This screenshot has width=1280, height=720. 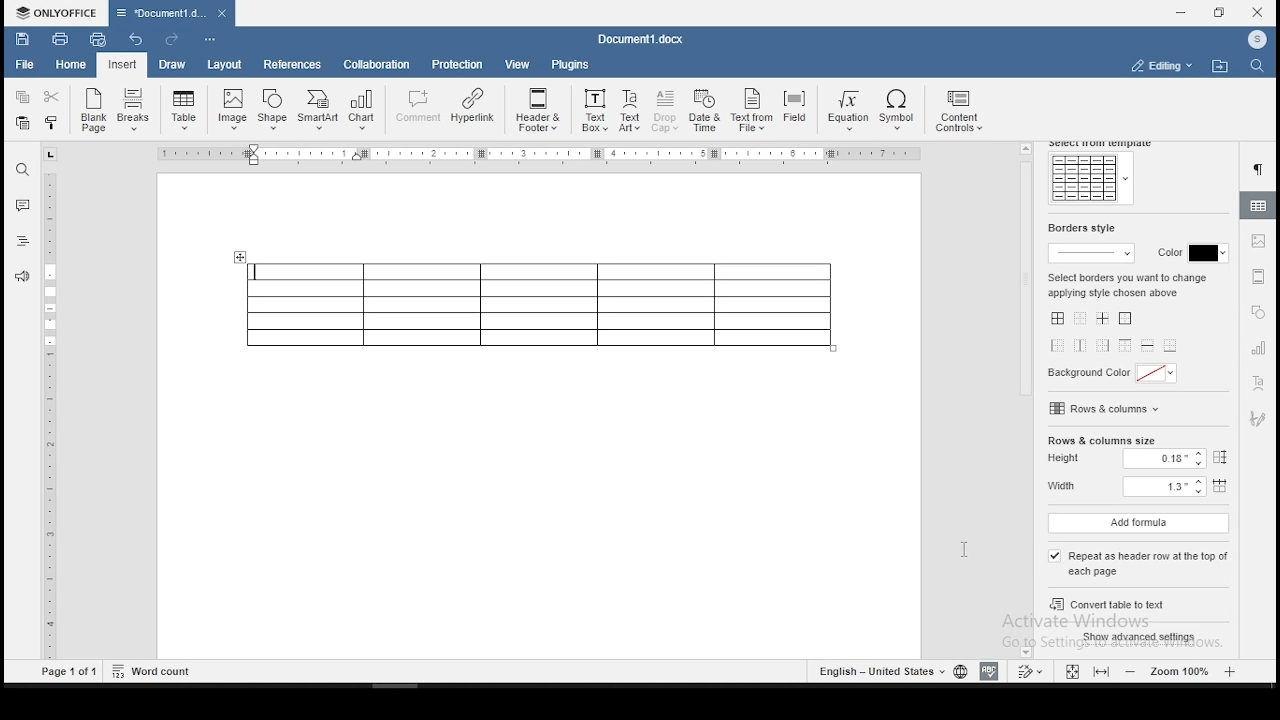 I want to click on zoom level, so click(x=1181, y=671).